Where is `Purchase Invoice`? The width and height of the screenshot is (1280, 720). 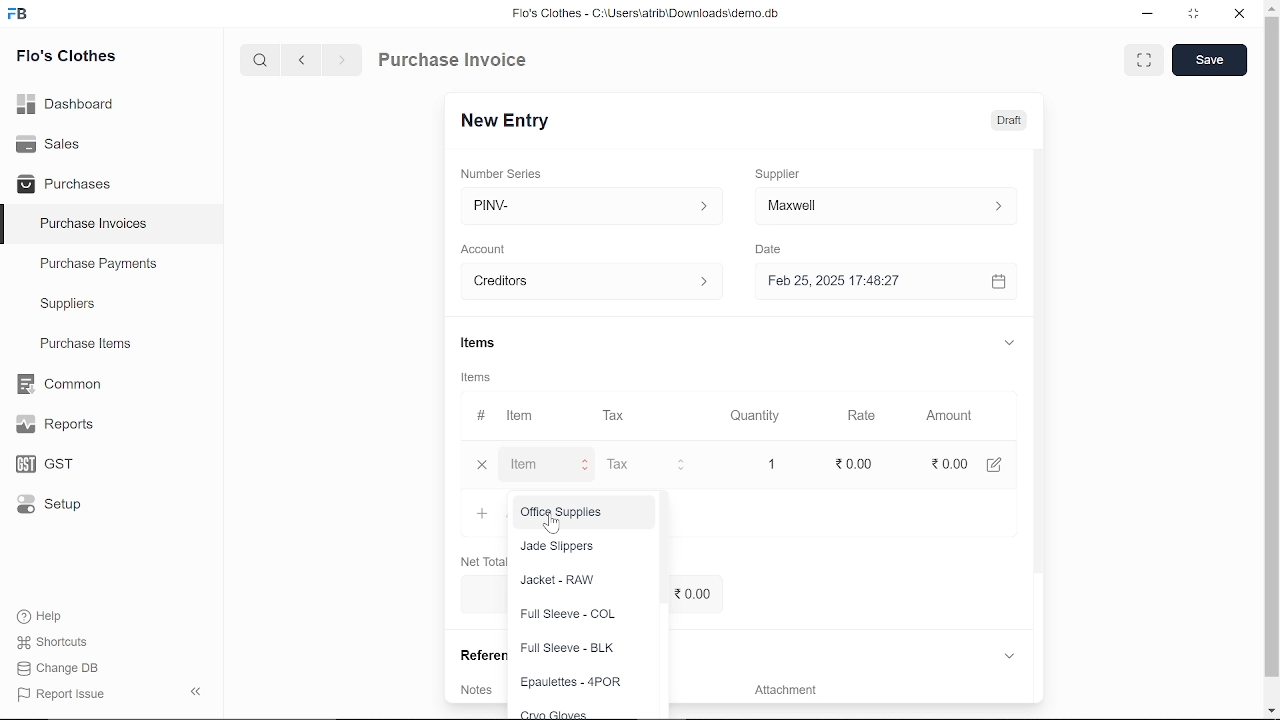 Purchase Invoice is located at coordinates (456, 62).